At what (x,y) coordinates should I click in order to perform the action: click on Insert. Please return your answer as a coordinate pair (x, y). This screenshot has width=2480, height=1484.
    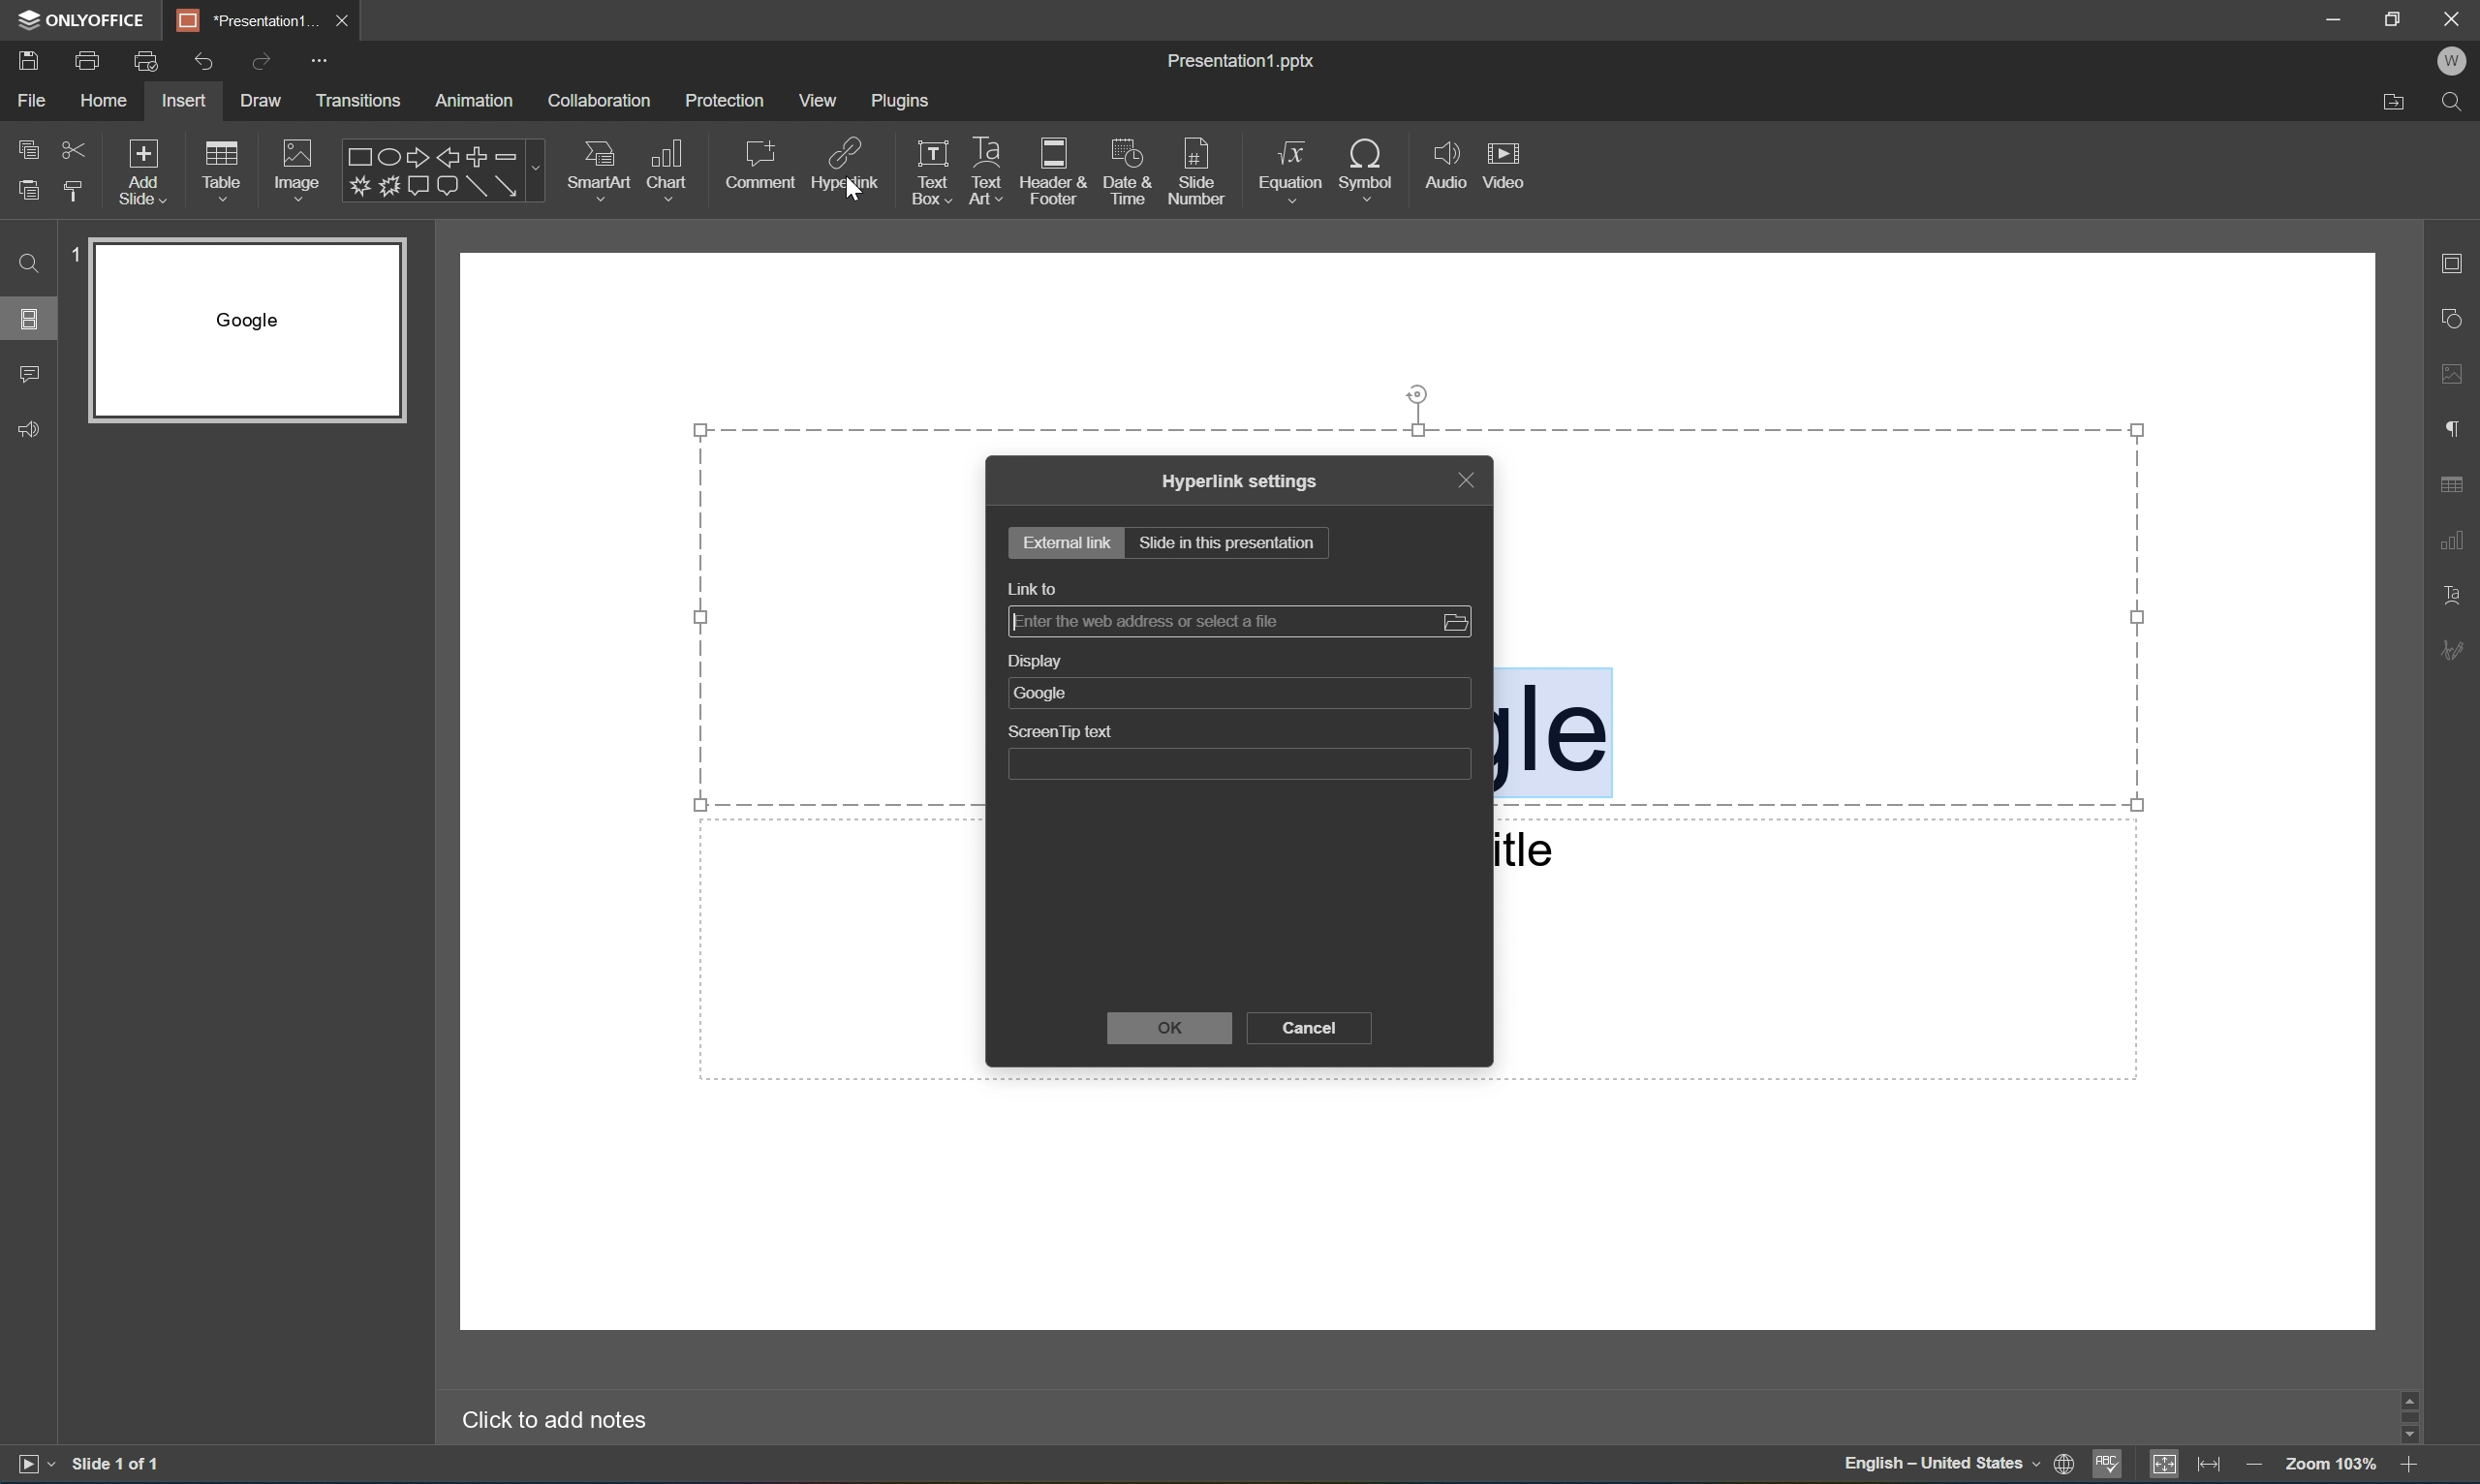
    Looking at the image, I should click on (188, 99).